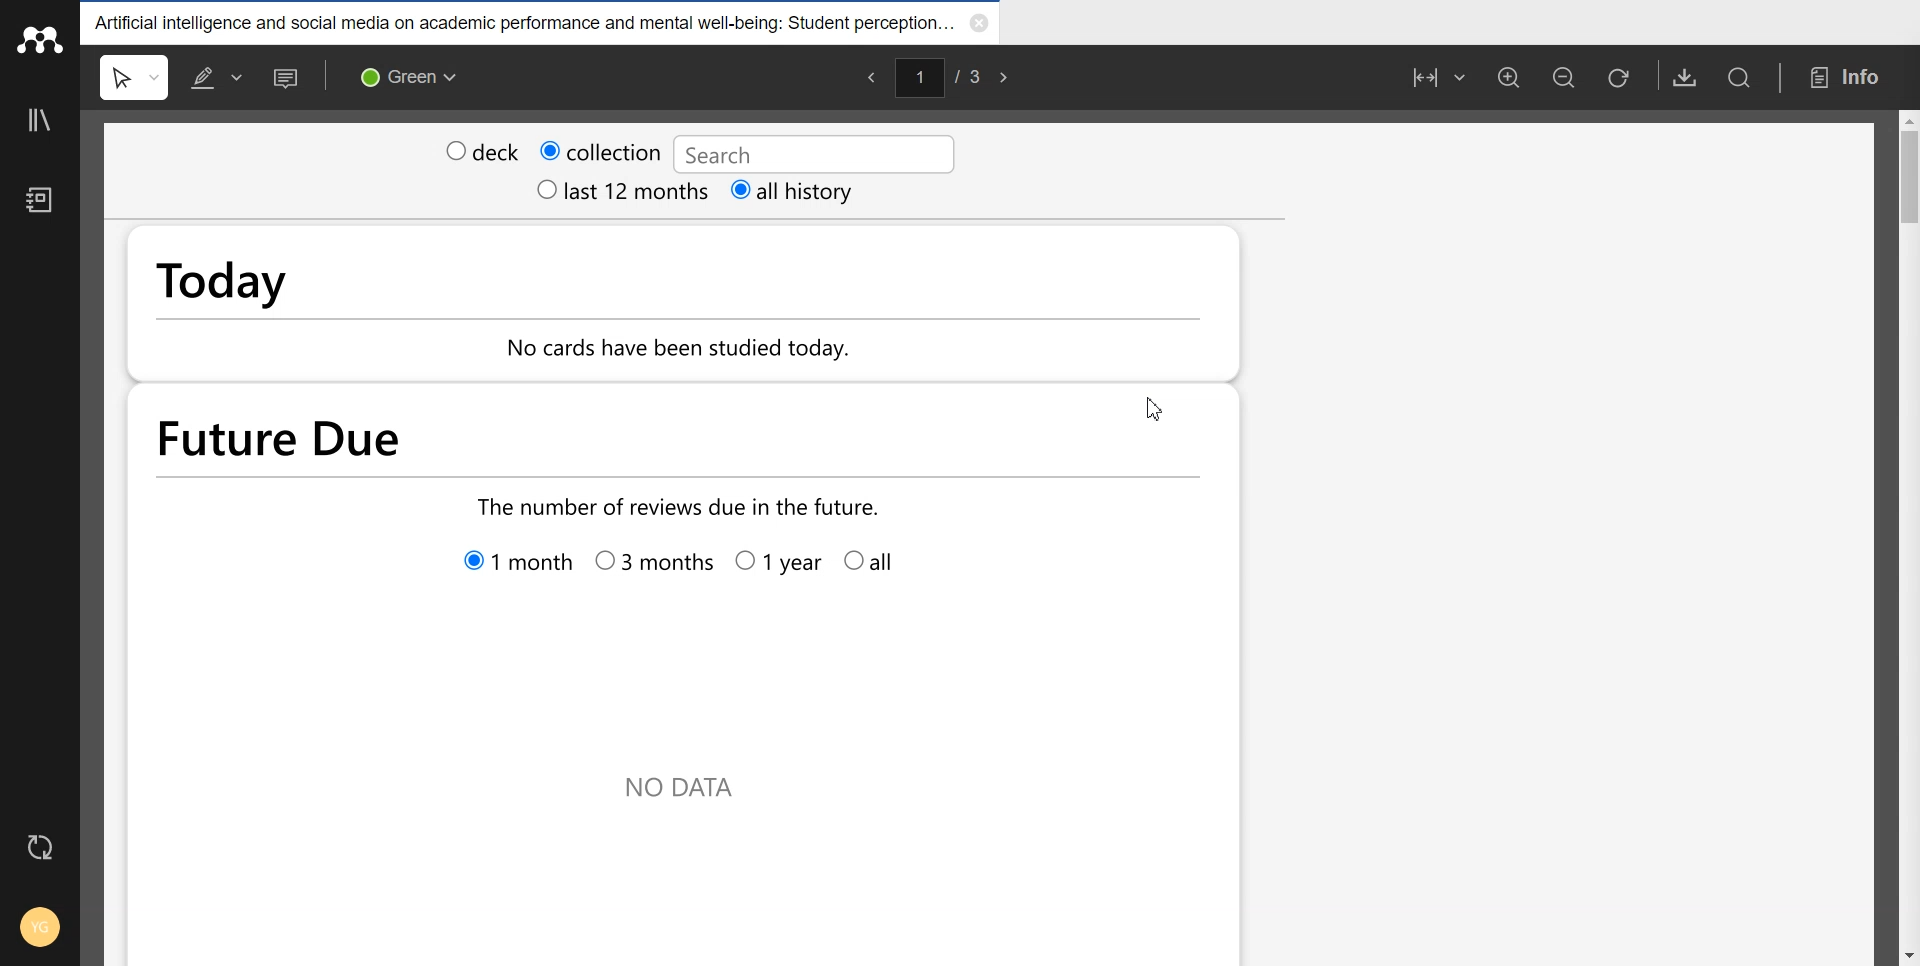 The image size is (1920, 966). Describe the element at coordinates (802, 152) in the screenshot. I see `search` at that location.